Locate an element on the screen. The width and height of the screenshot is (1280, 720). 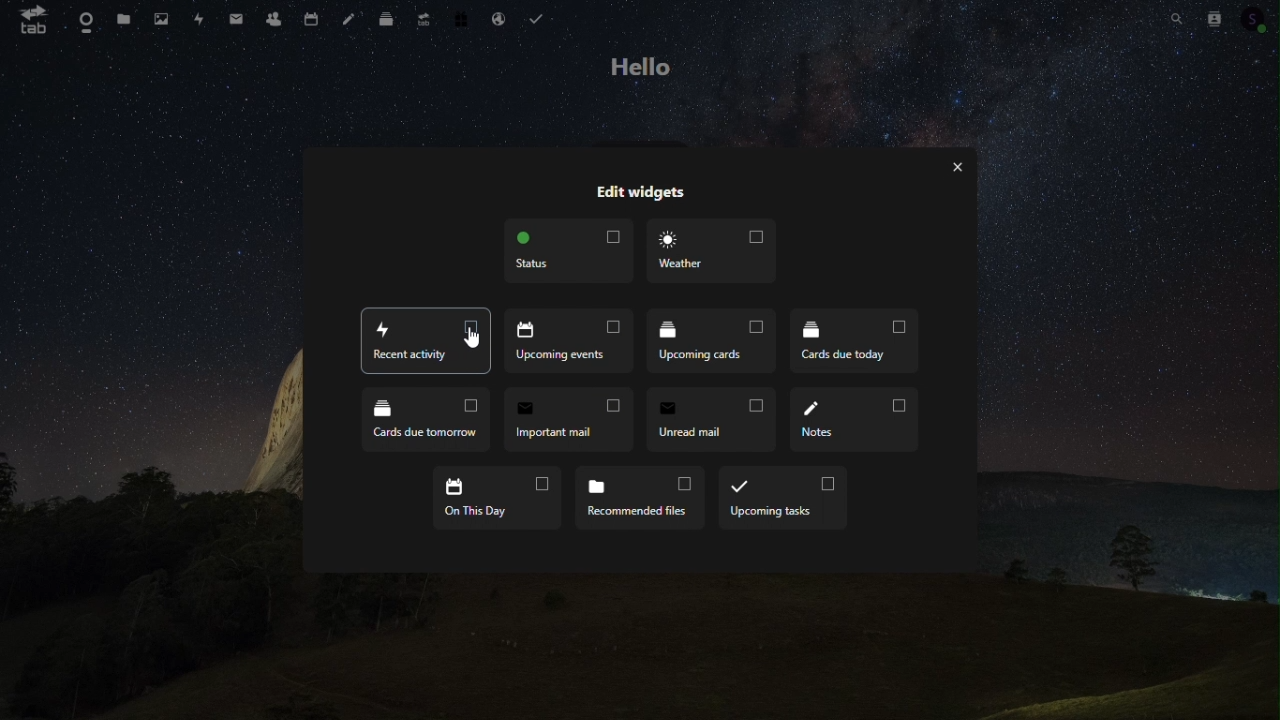
Notes is located at coordinates (345, 21).